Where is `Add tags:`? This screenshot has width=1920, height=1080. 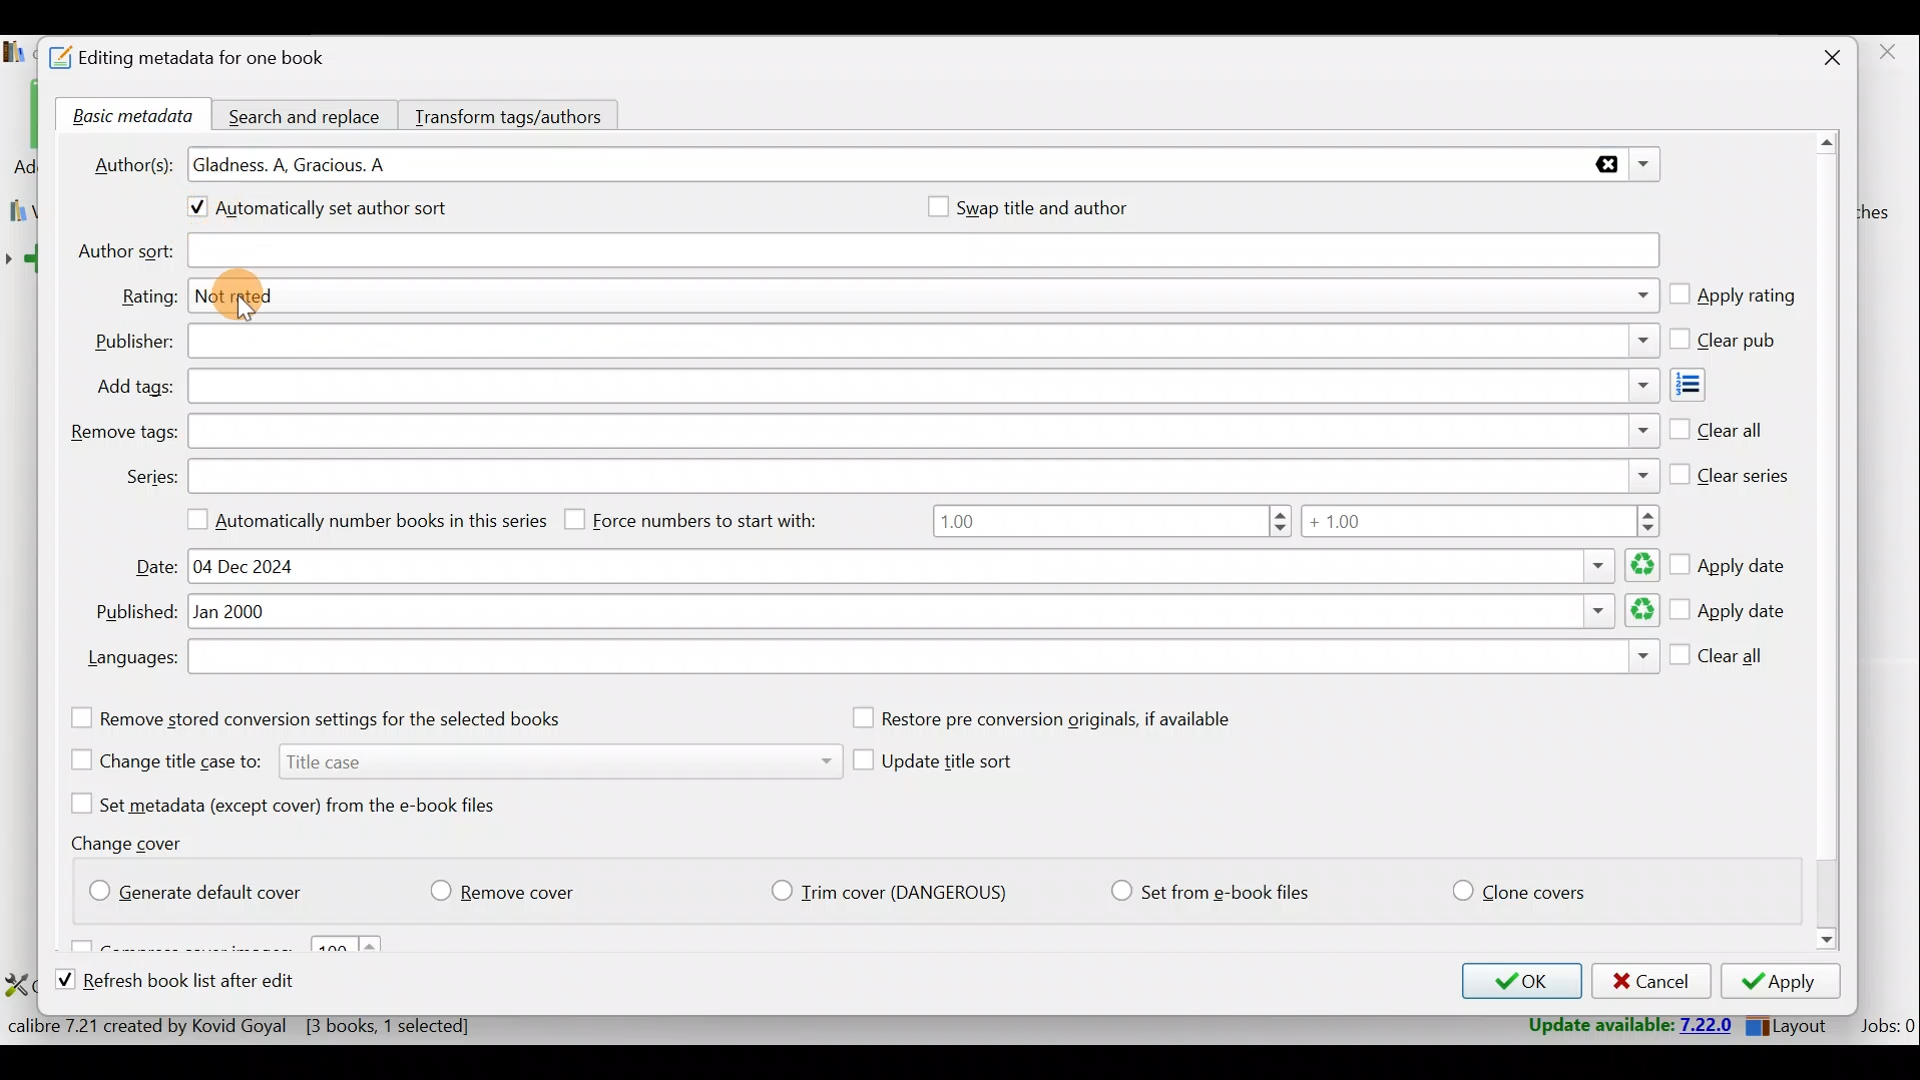 Add tags: is located at coordinates (134, 387).